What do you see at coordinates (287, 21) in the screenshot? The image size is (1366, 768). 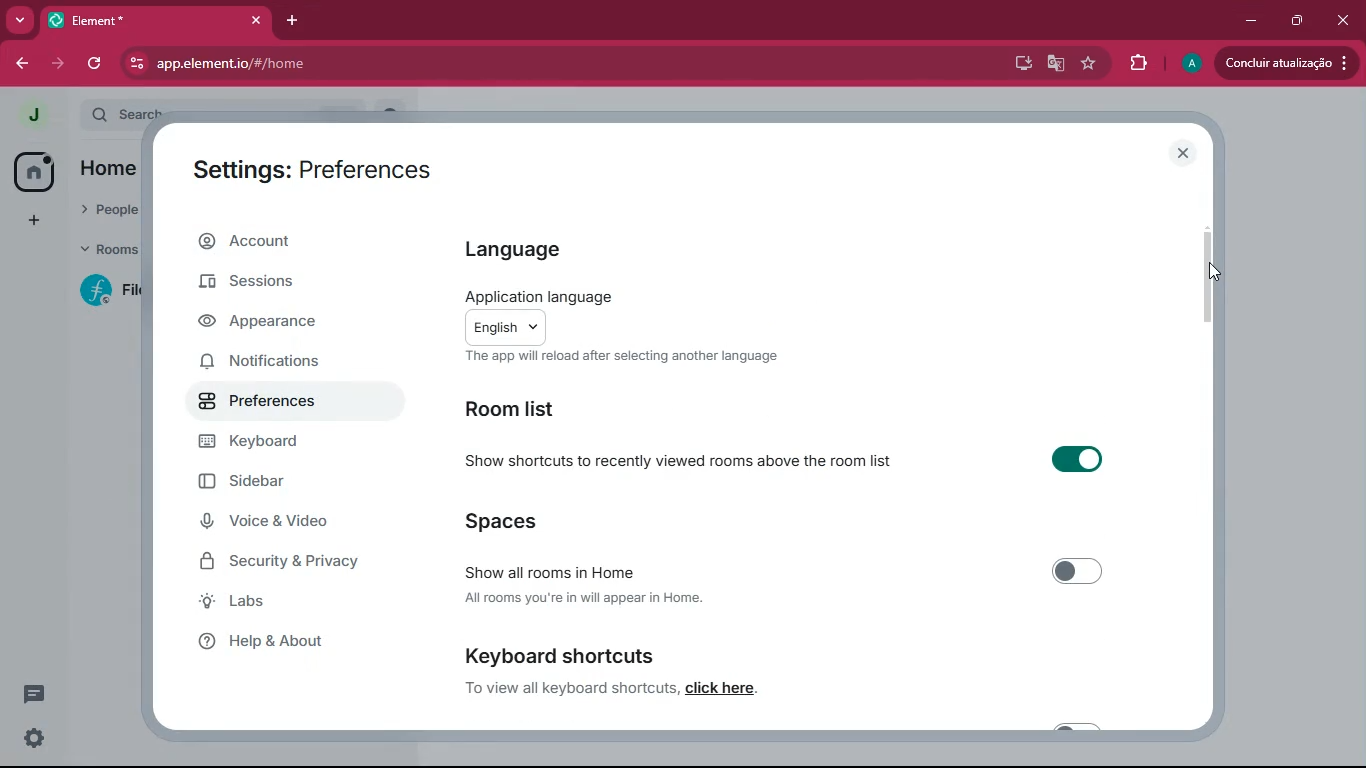 I see `add tab` at bounding box center [287, 21].